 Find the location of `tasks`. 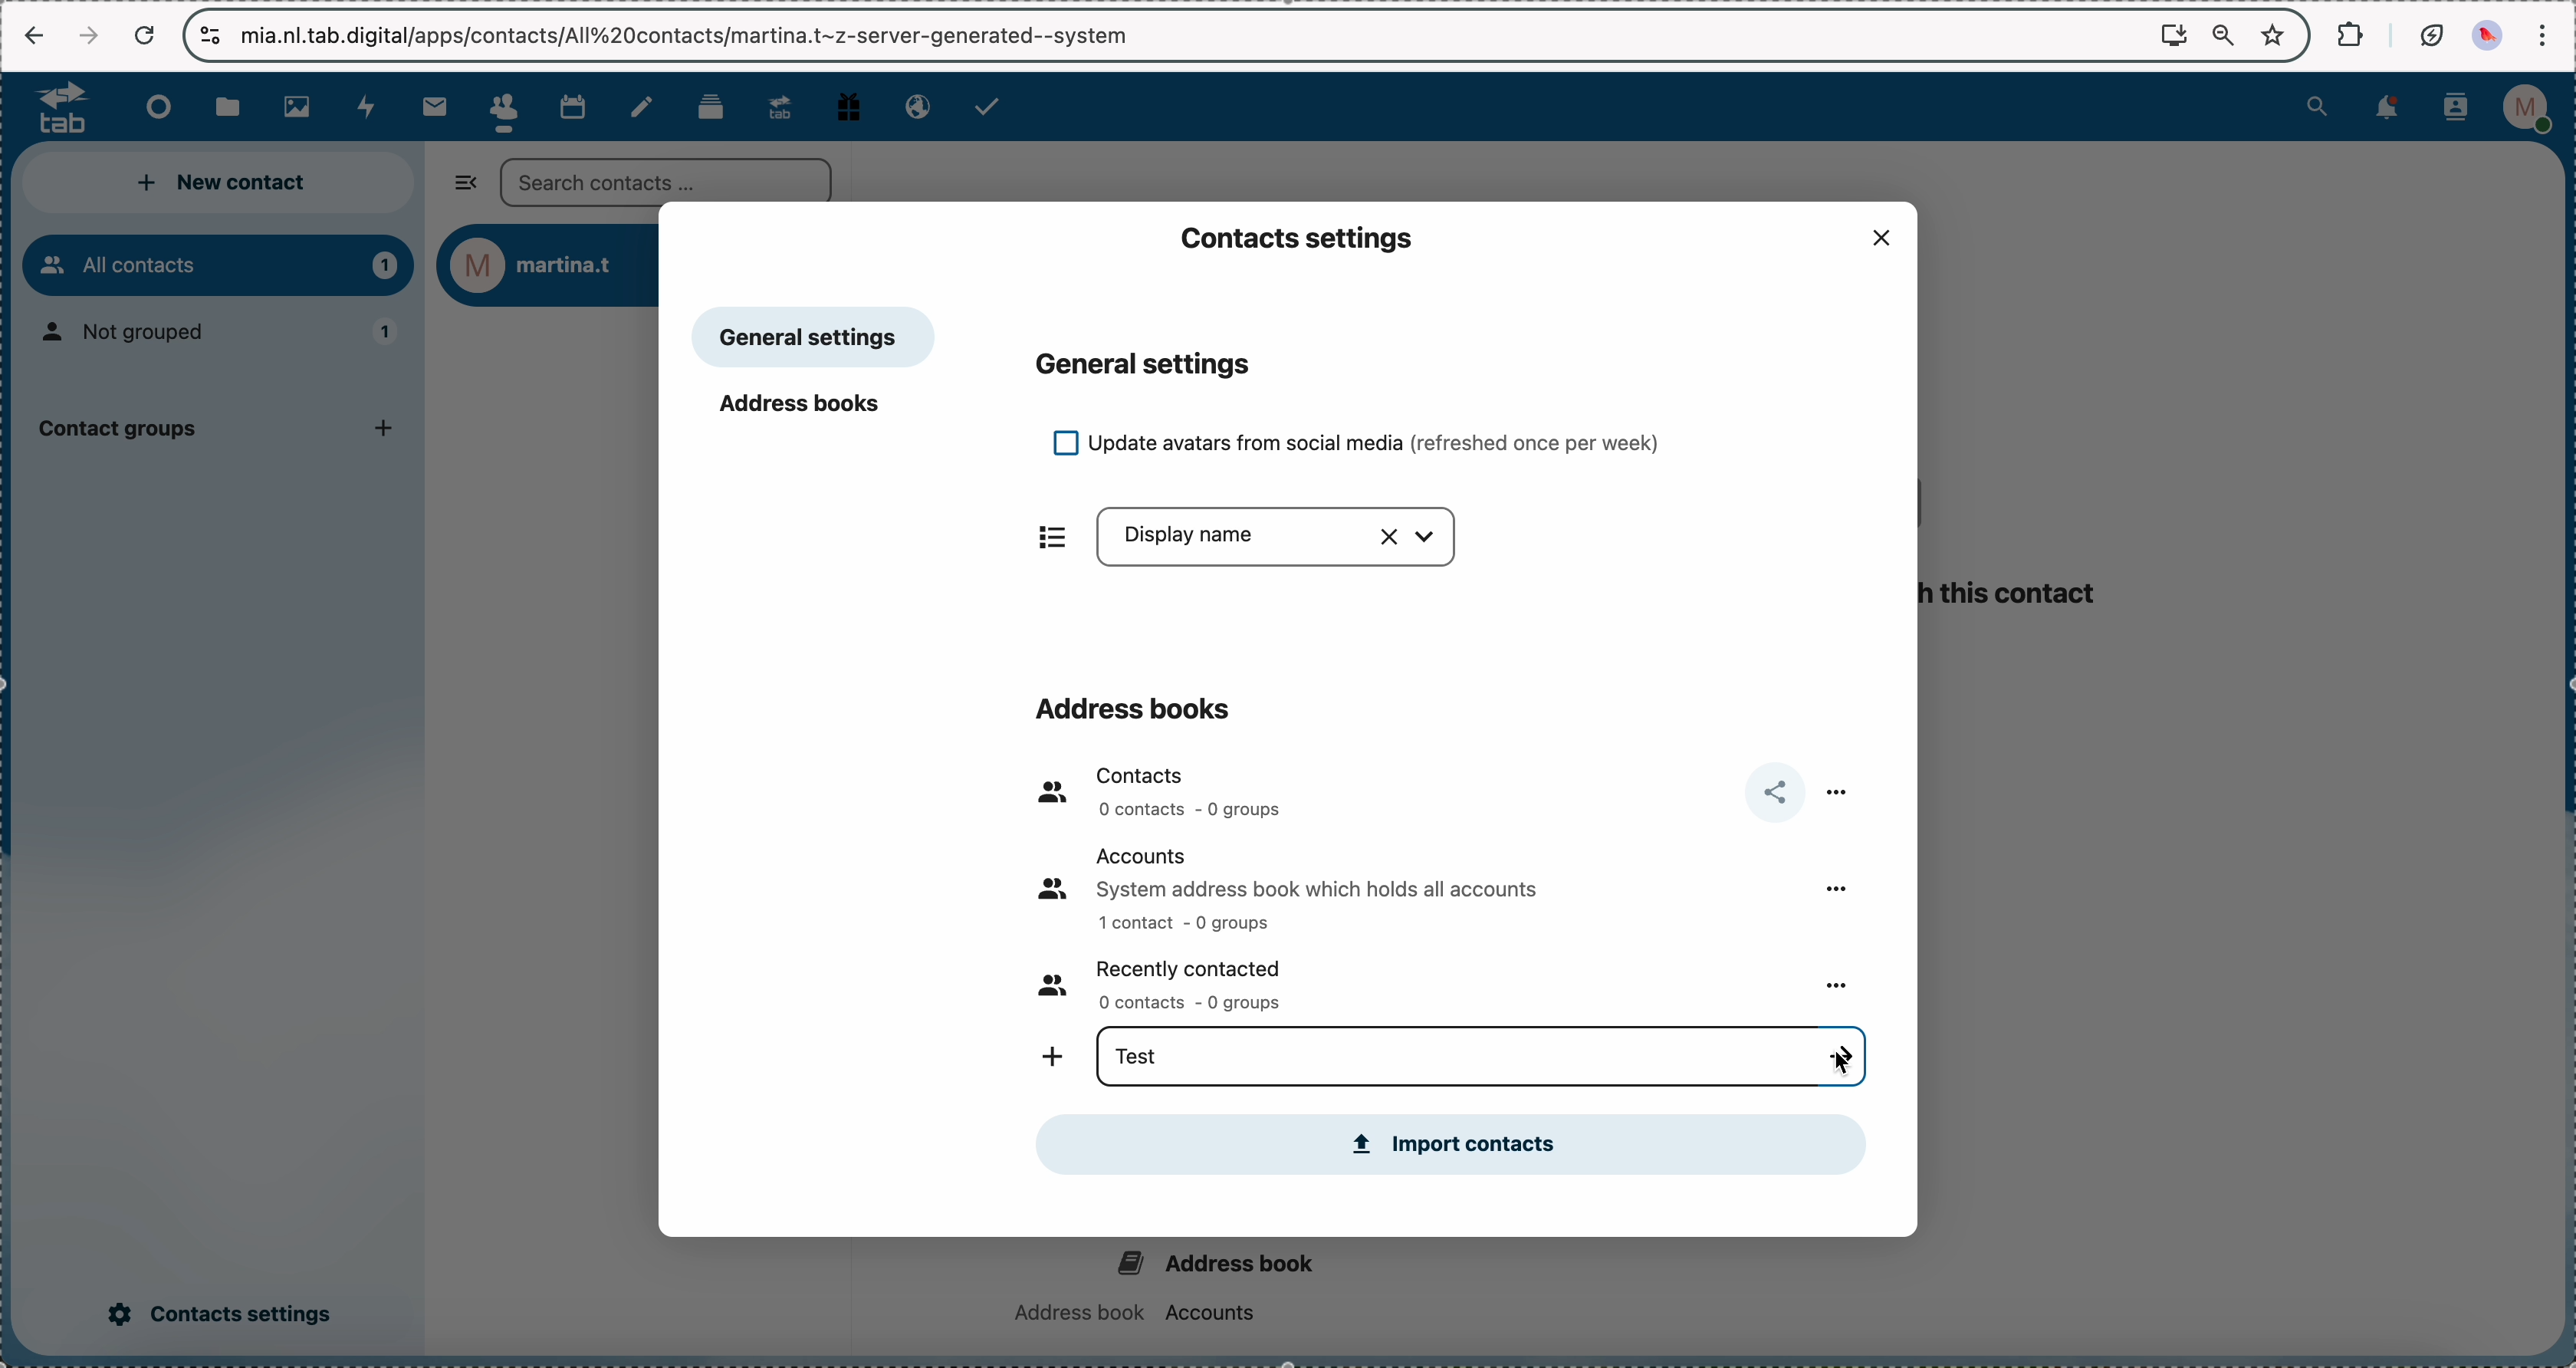

tasks is located at coordinates (995, 109).